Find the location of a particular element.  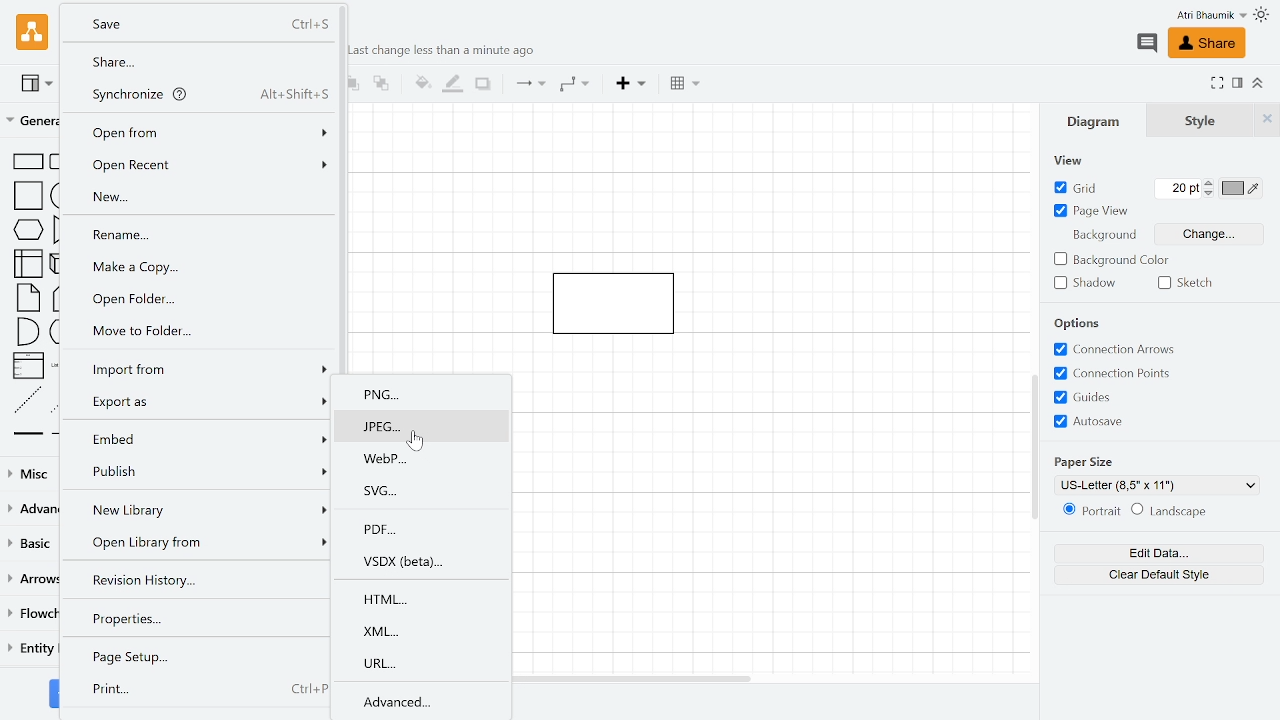

Shadow is located at coordinates (483, 84).